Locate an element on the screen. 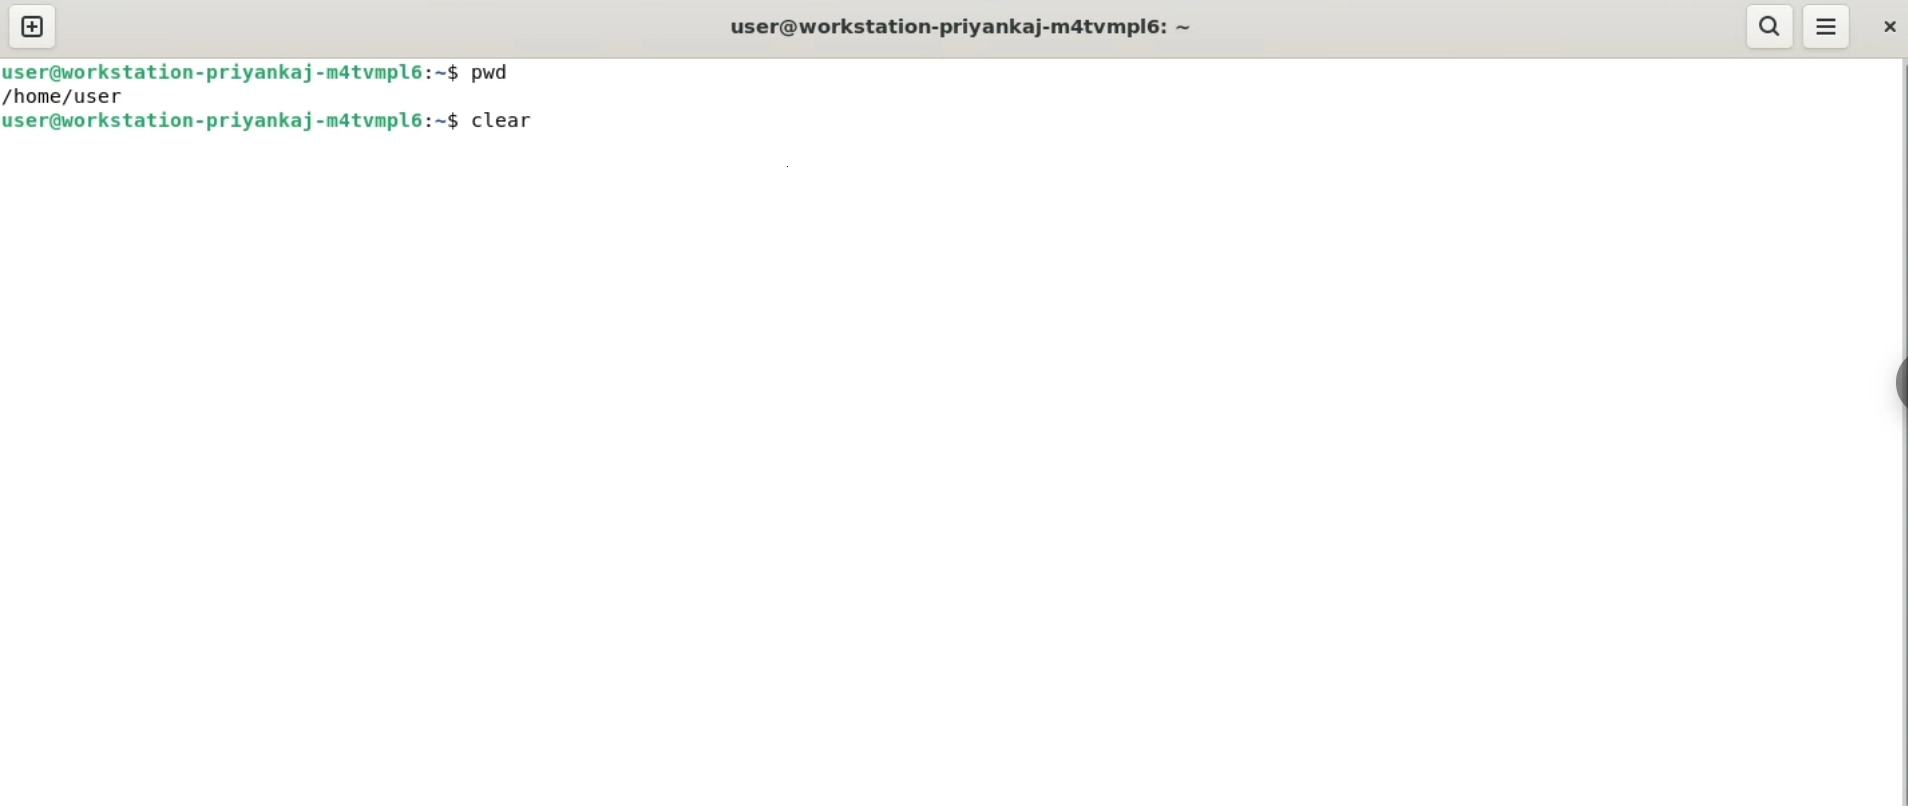 This screenshot has height=806, width=1908. menu is located at coordinates (1828, 28).